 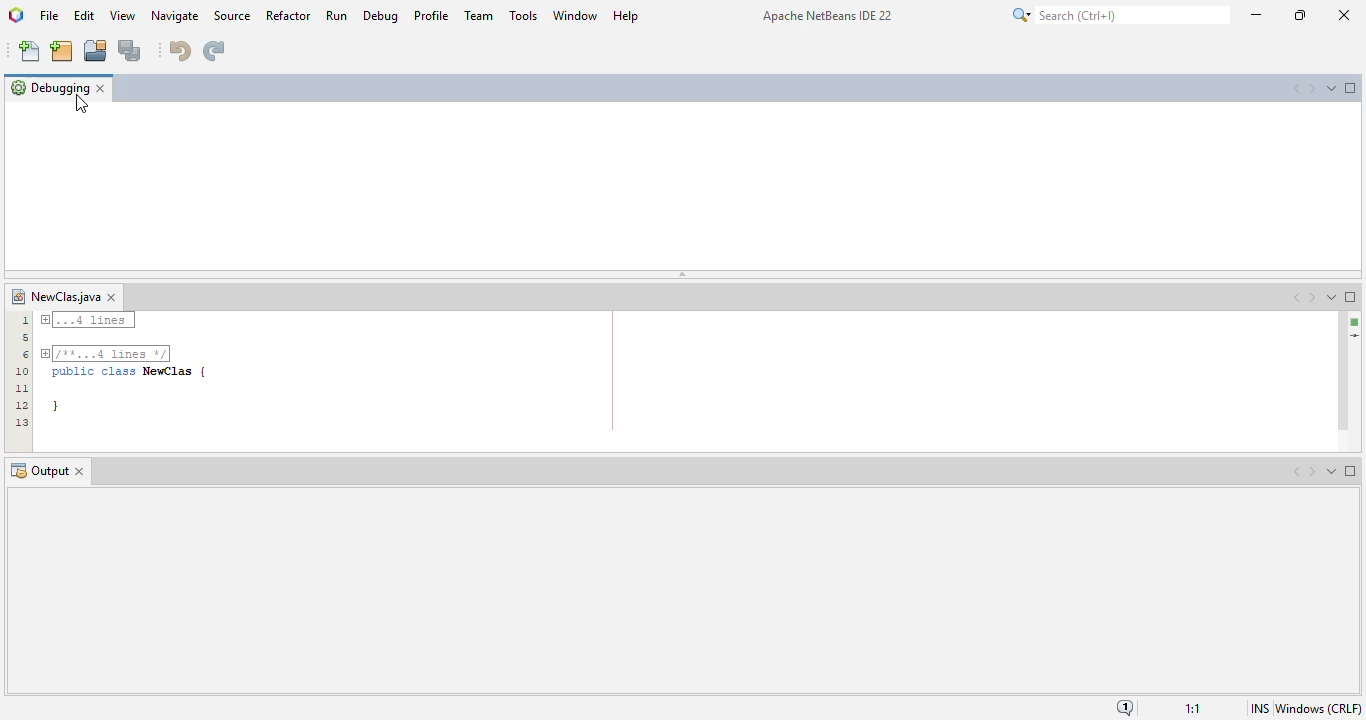 What do you see at coordinates (1353, 337) in the screenshot?
I see `current line` at bounding box center [1353, 337].